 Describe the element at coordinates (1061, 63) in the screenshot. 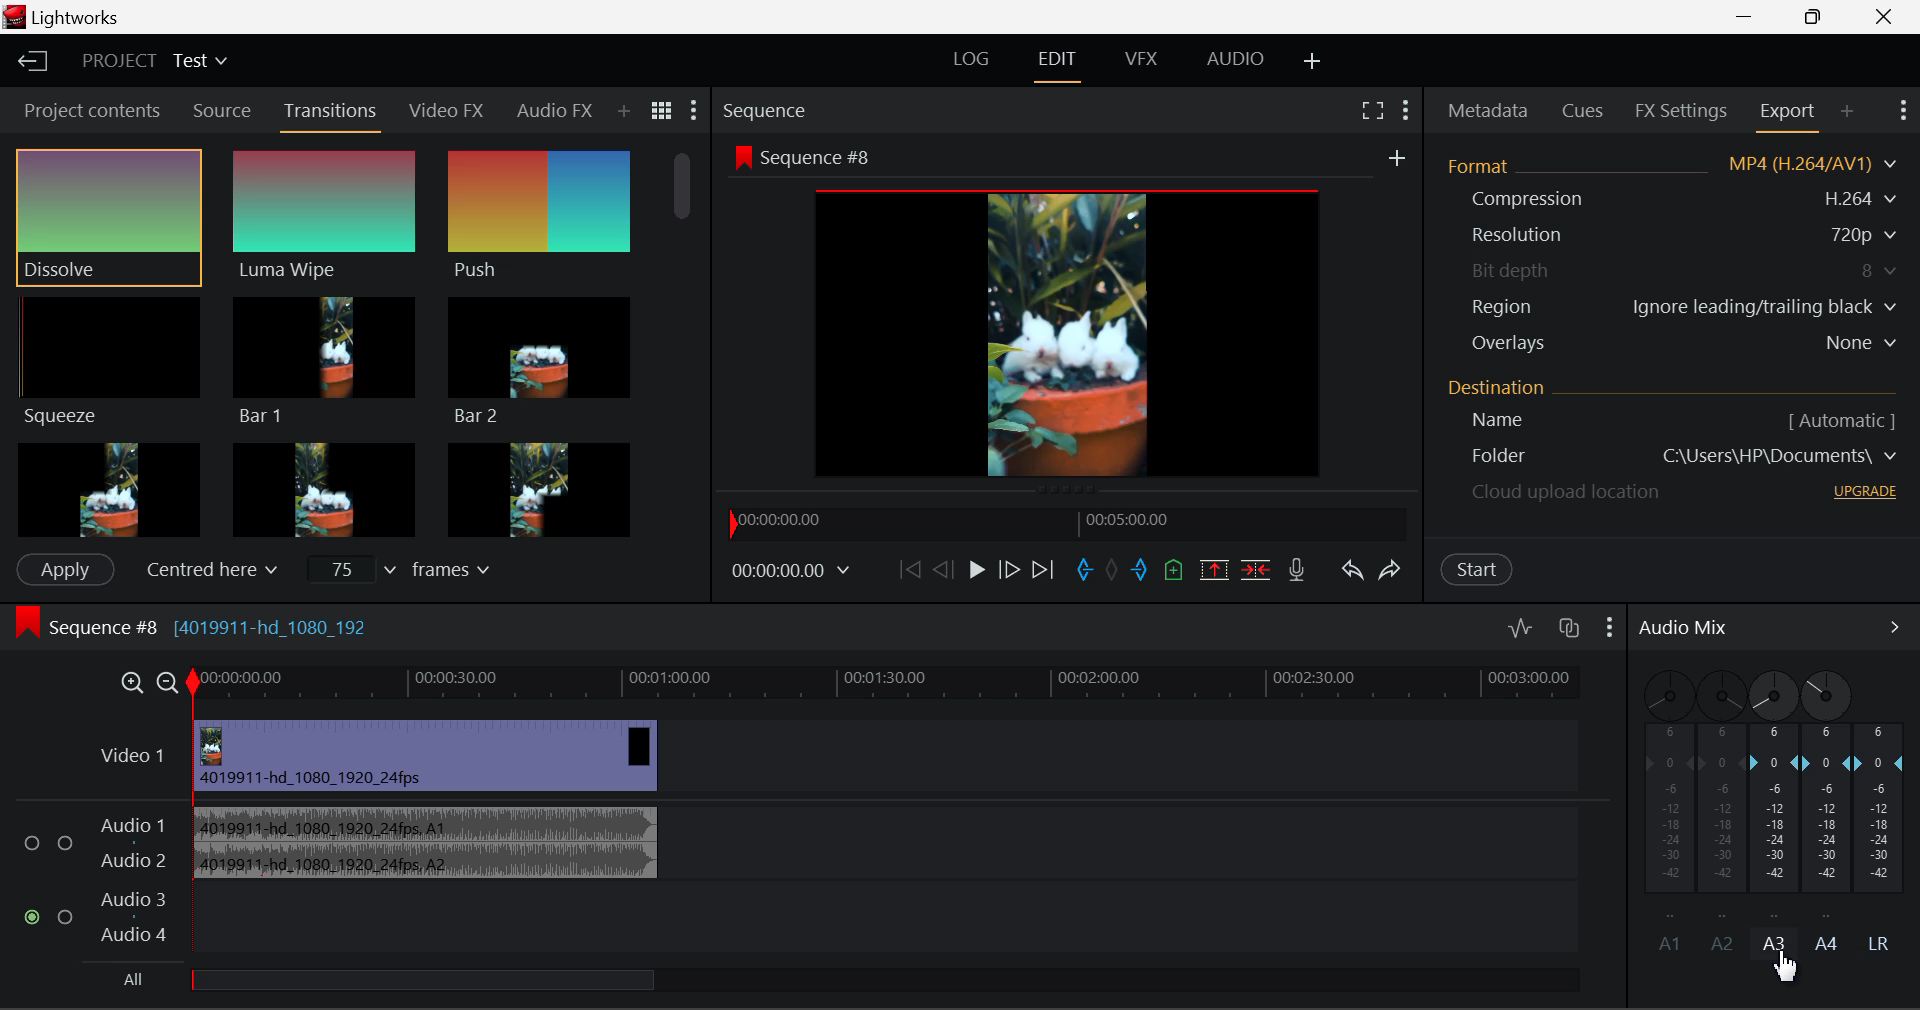

I see `EDIT Layout` at that location.